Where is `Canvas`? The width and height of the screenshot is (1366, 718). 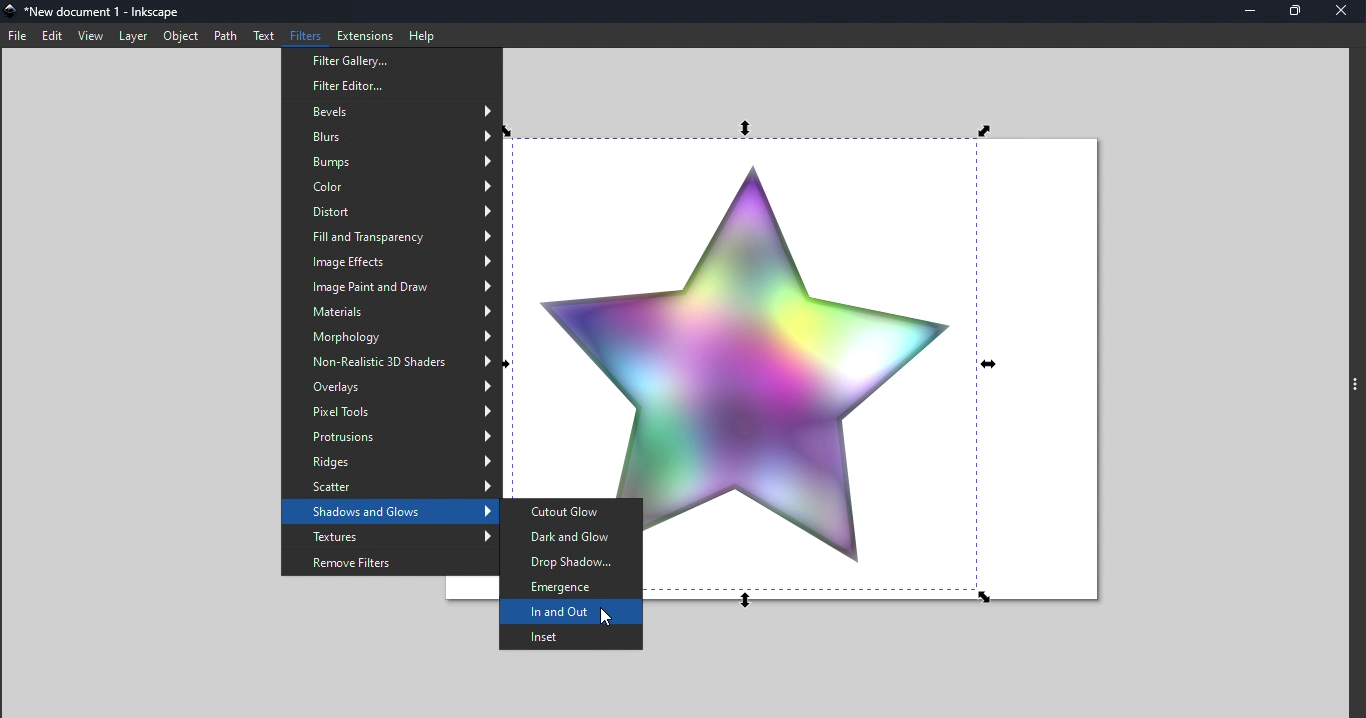 Canvas is located at coordinates (883, 367).